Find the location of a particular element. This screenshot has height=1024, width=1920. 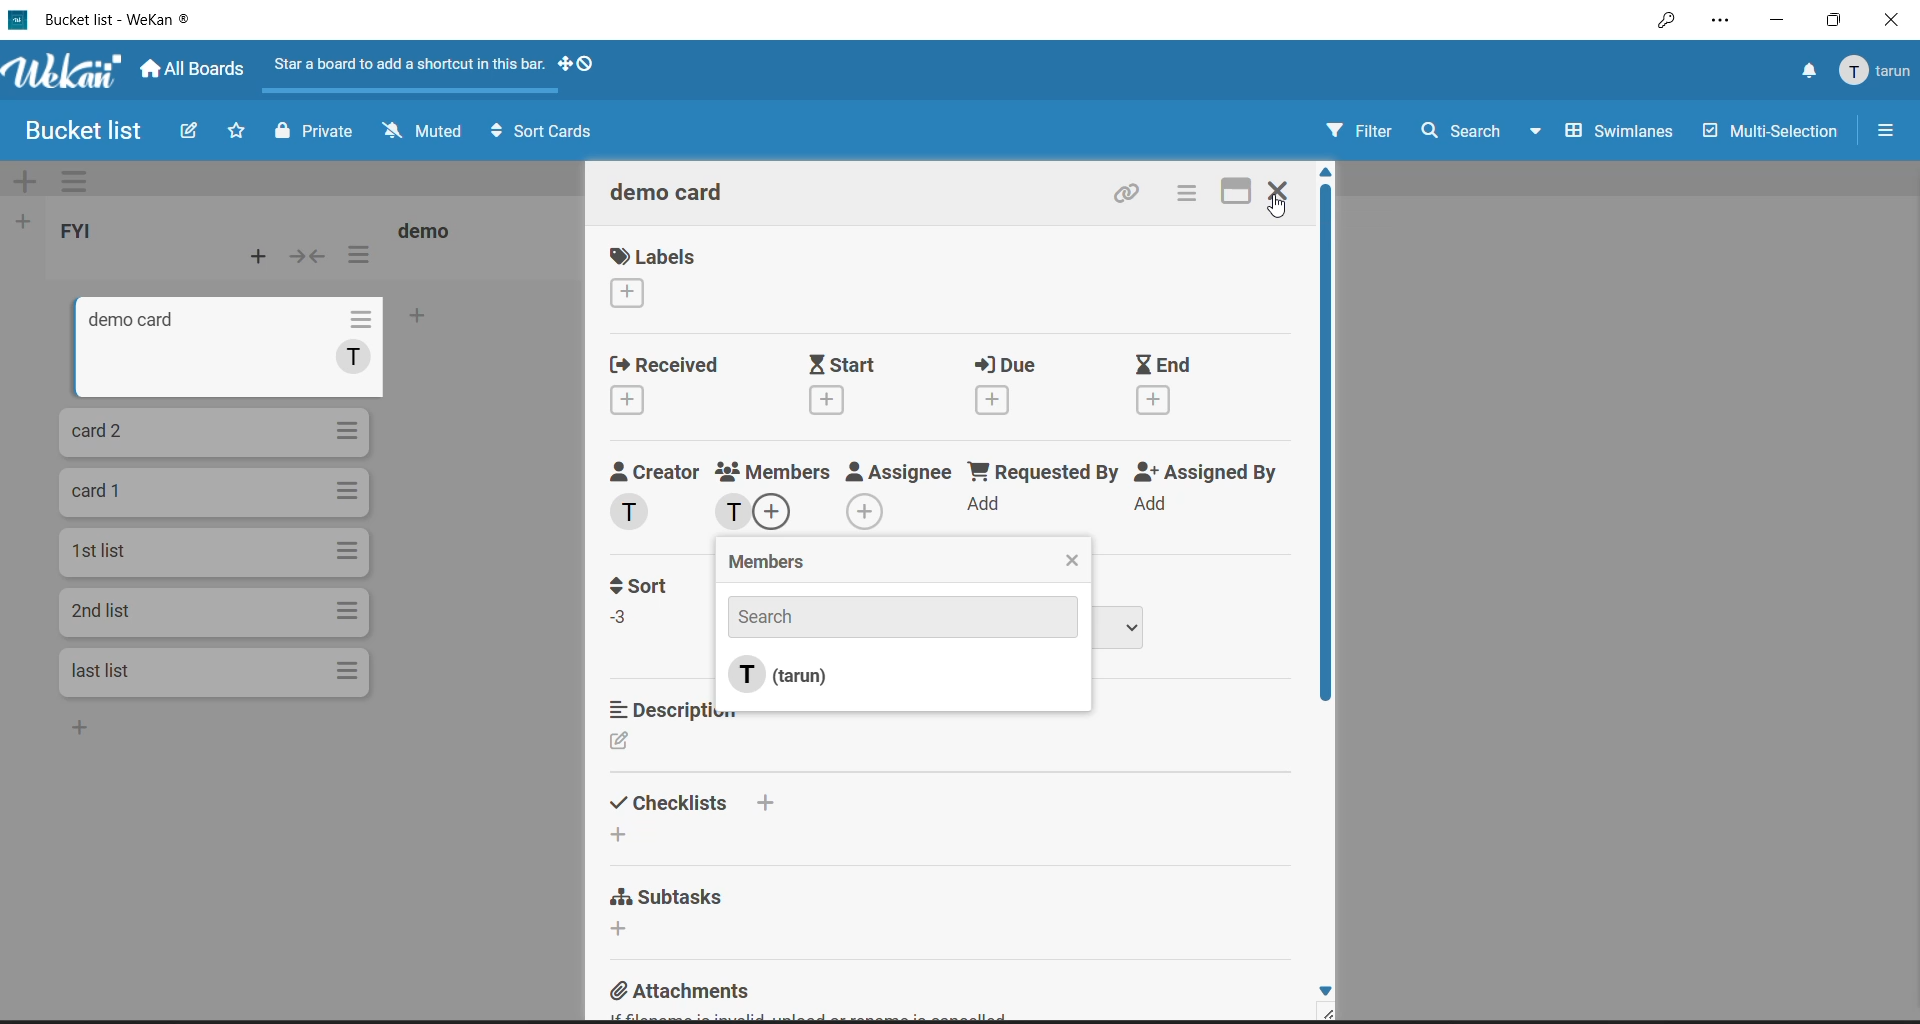

list of members is located at coordinates (800, 665).